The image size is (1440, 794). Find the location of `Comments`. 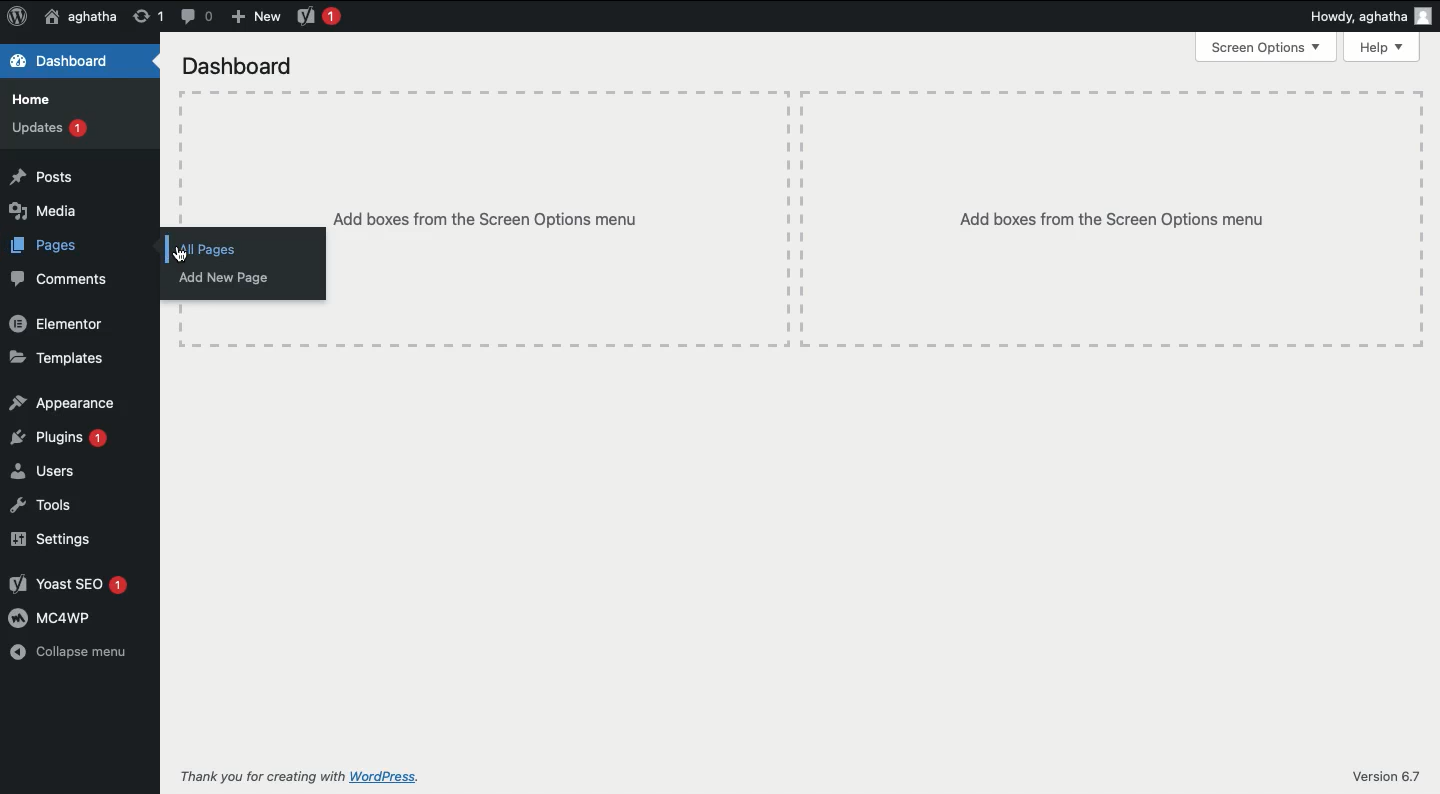

Comments is located at coordinates (60, 280).